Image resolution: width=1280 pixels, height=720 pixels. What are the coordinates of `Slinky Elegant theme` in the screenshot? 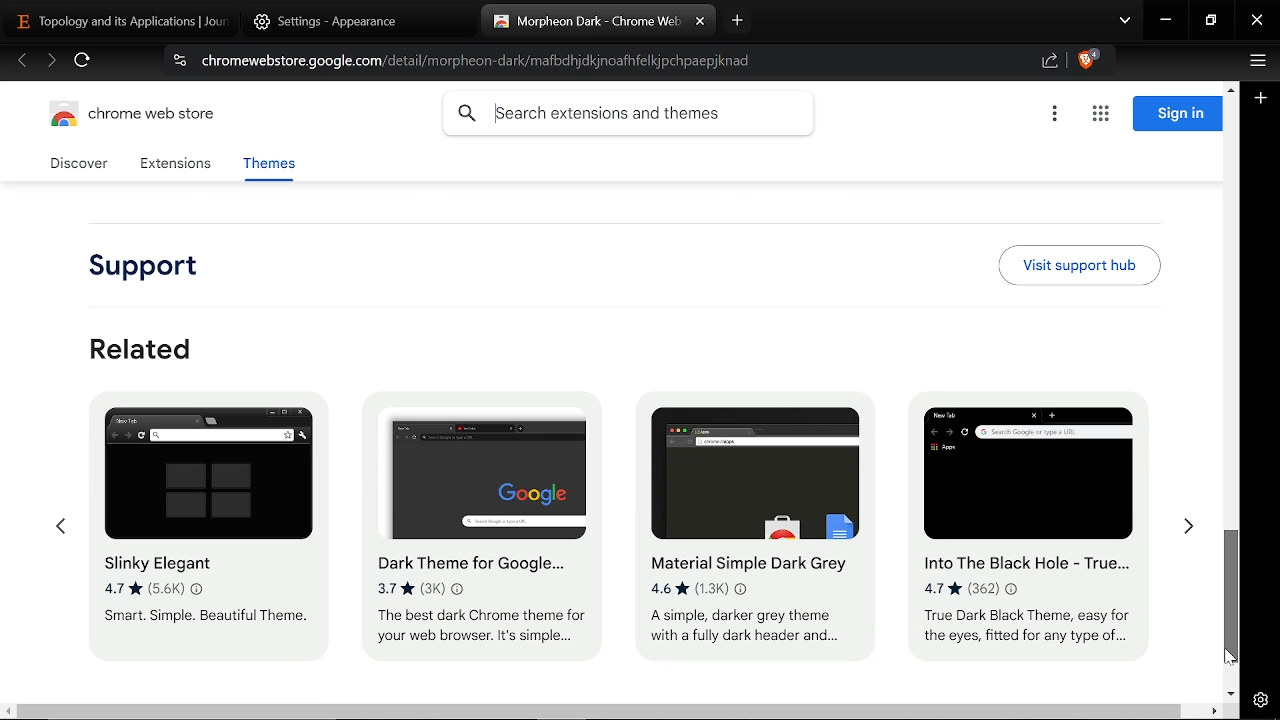 It's located at (202, 539).